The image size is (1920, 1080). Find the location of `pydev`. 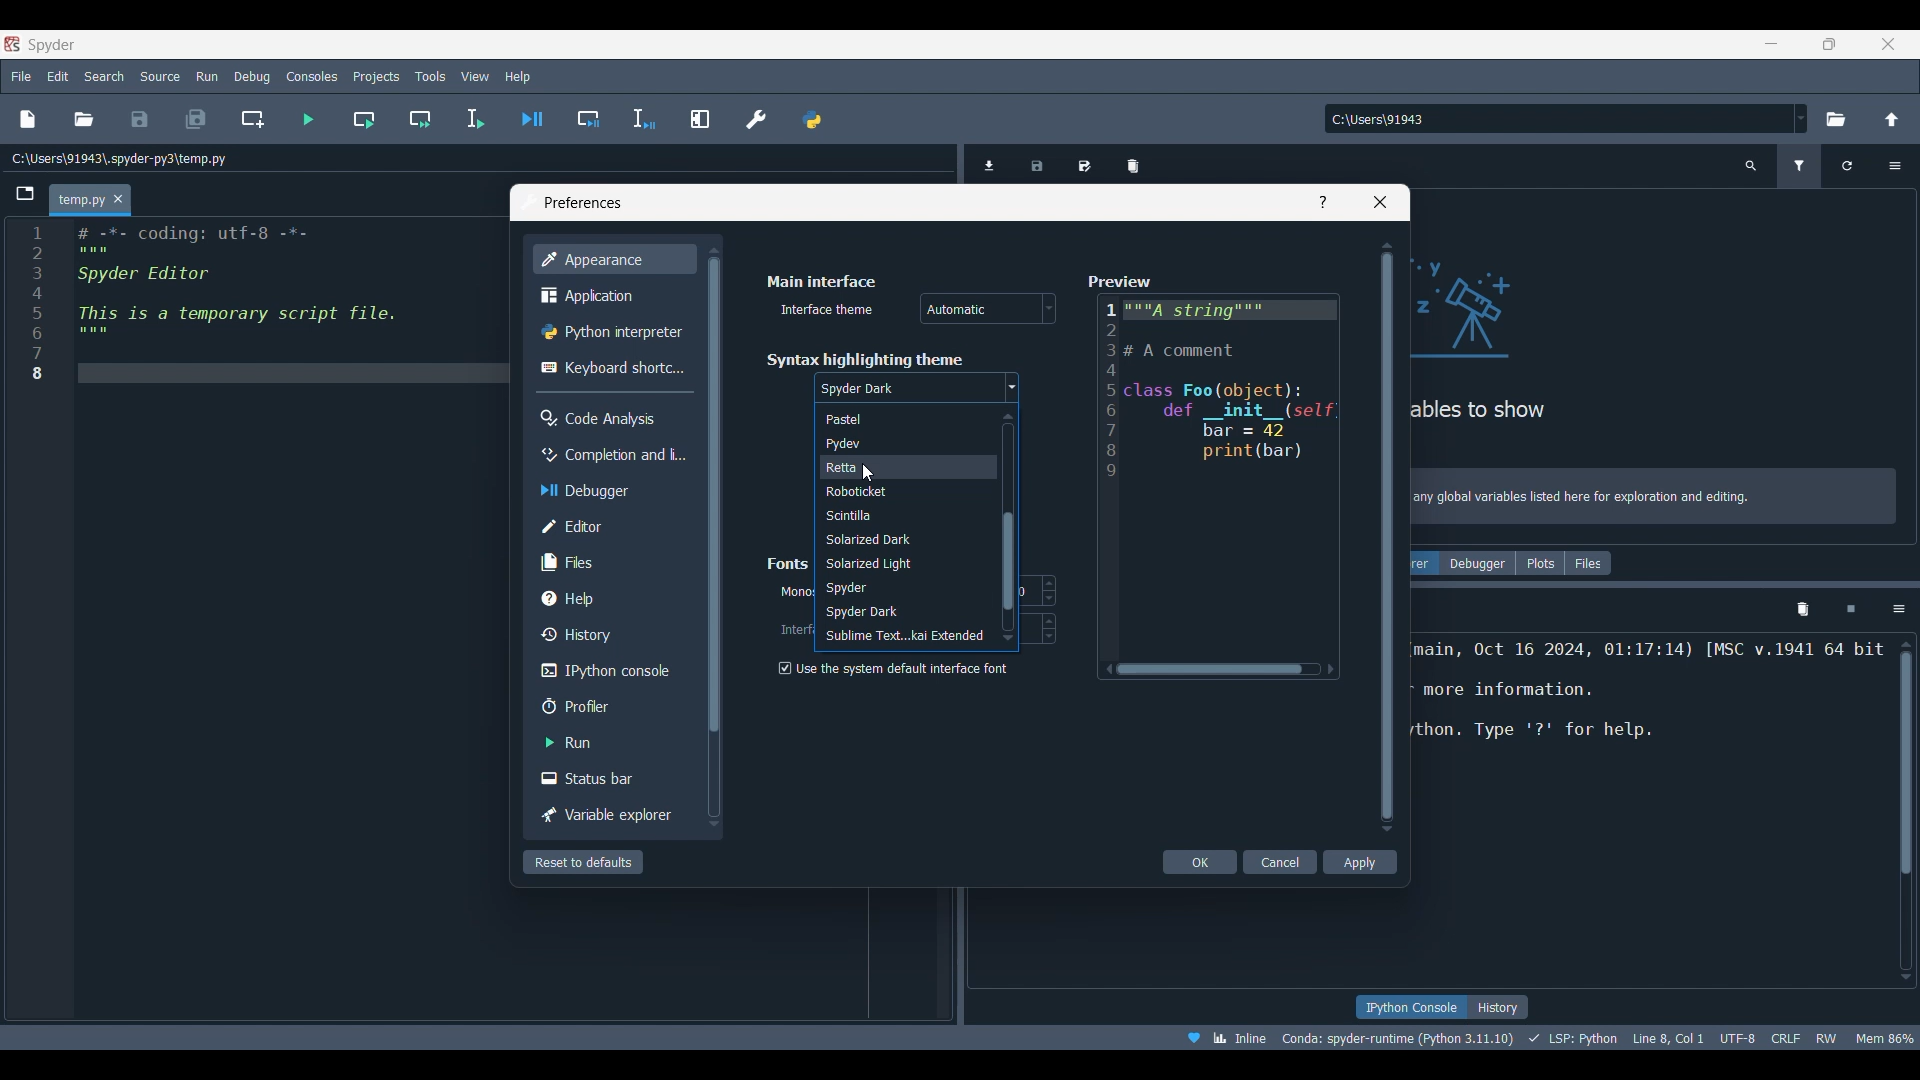

pydev is located at coordinates (896, 446).